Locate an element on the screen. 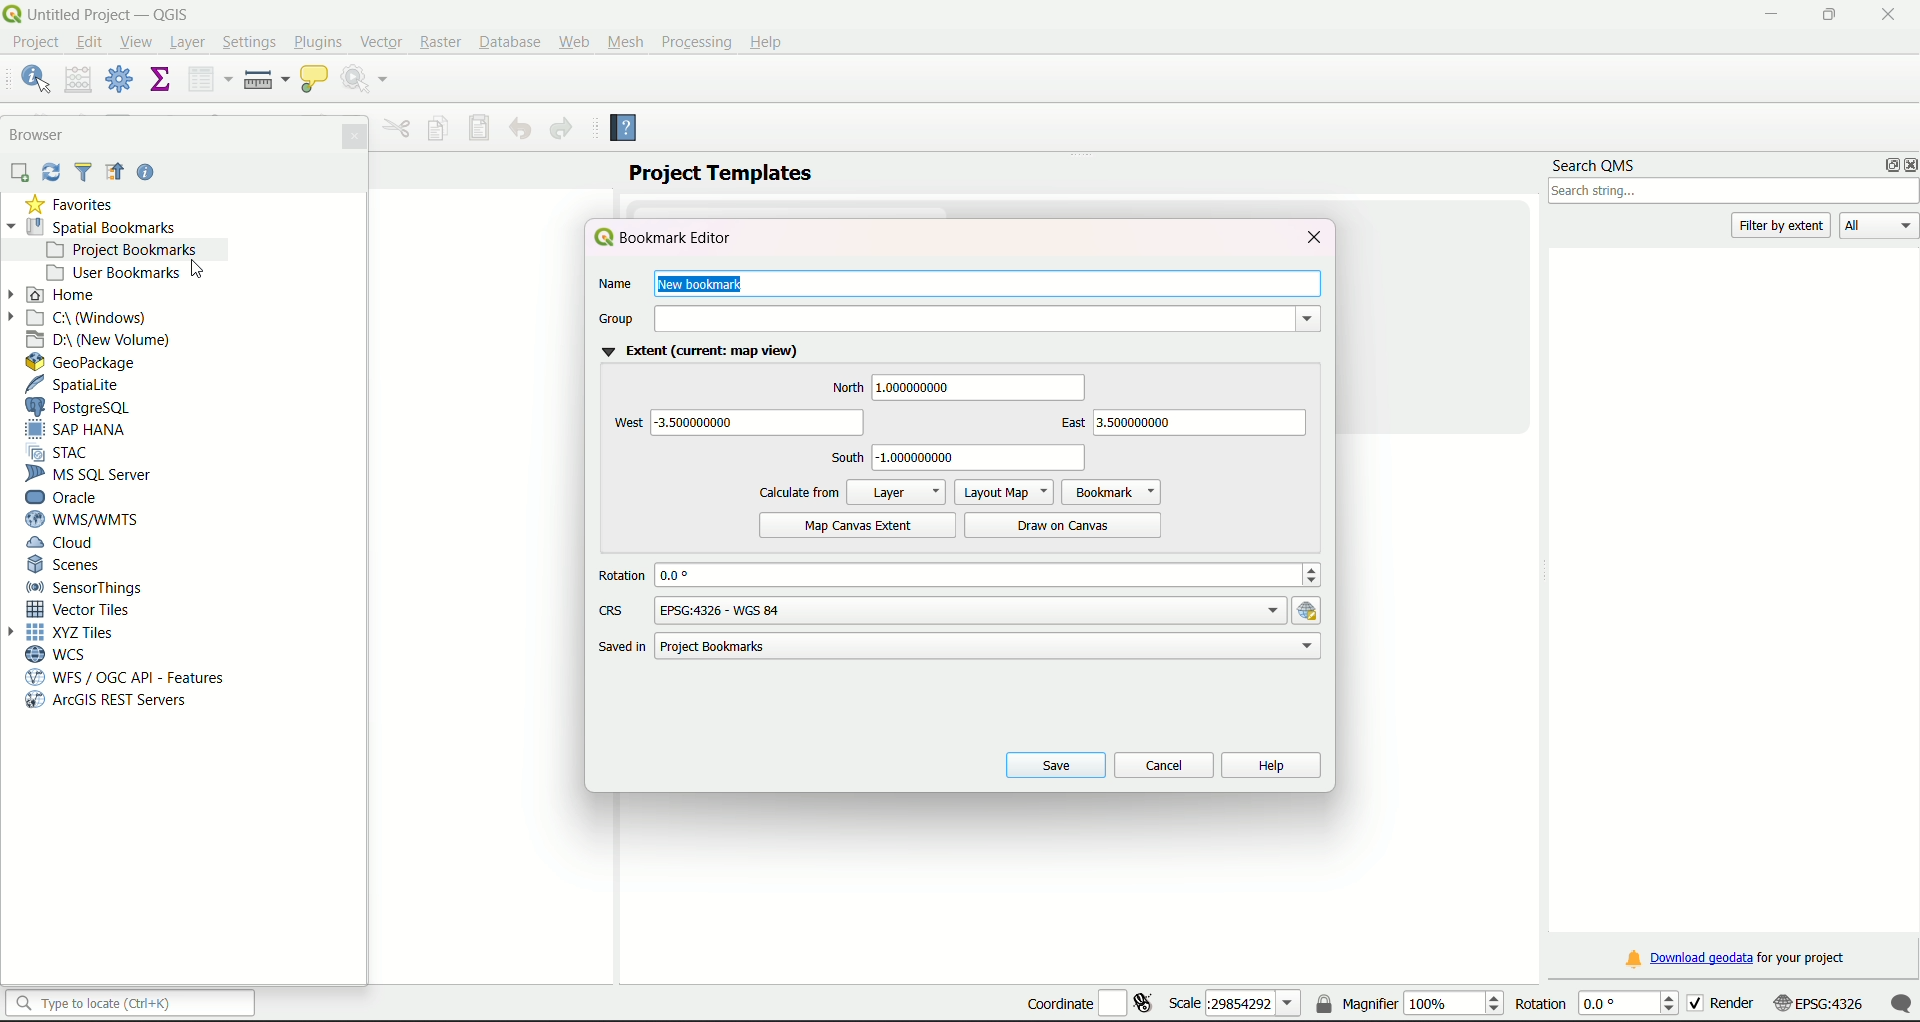 Image resolution: width=1920 pixels, height=1022 pixels. Processing is located at coordinates (695, 42).